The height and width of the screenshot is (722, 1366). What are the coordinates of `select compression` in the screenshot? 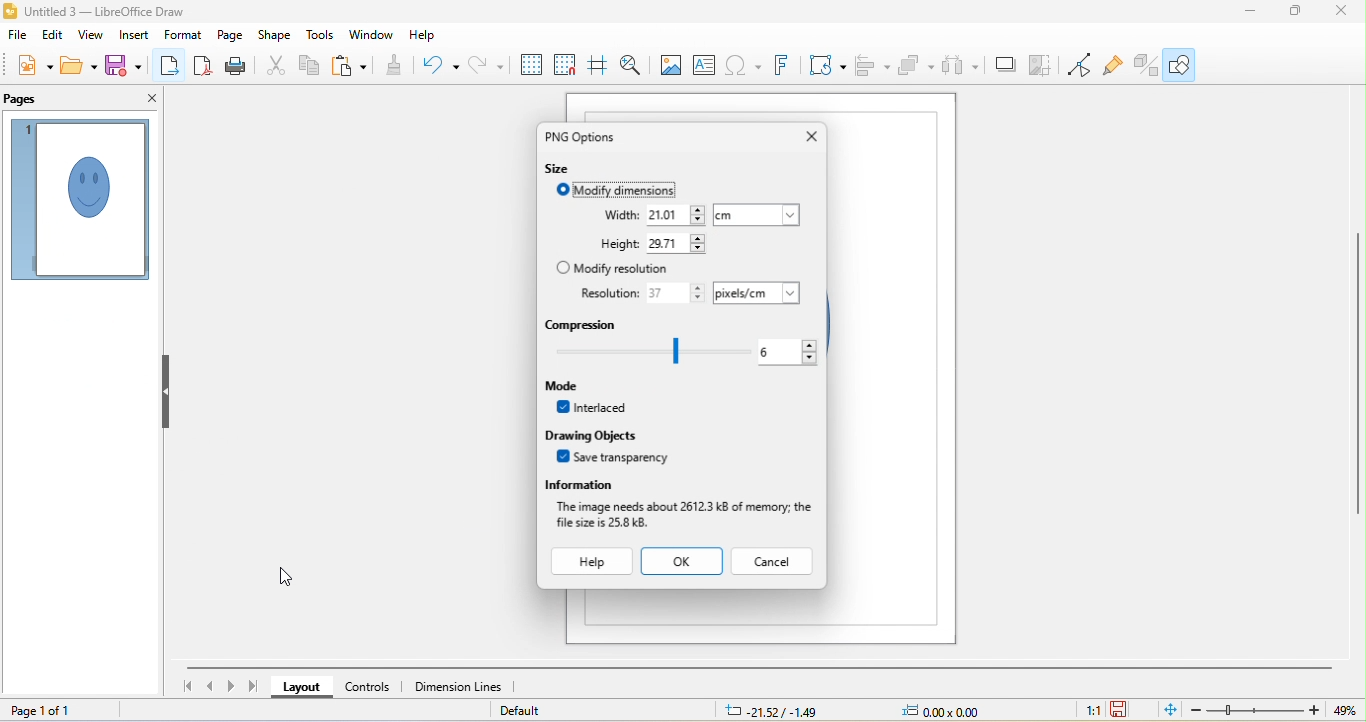 It's located at (688, 353).